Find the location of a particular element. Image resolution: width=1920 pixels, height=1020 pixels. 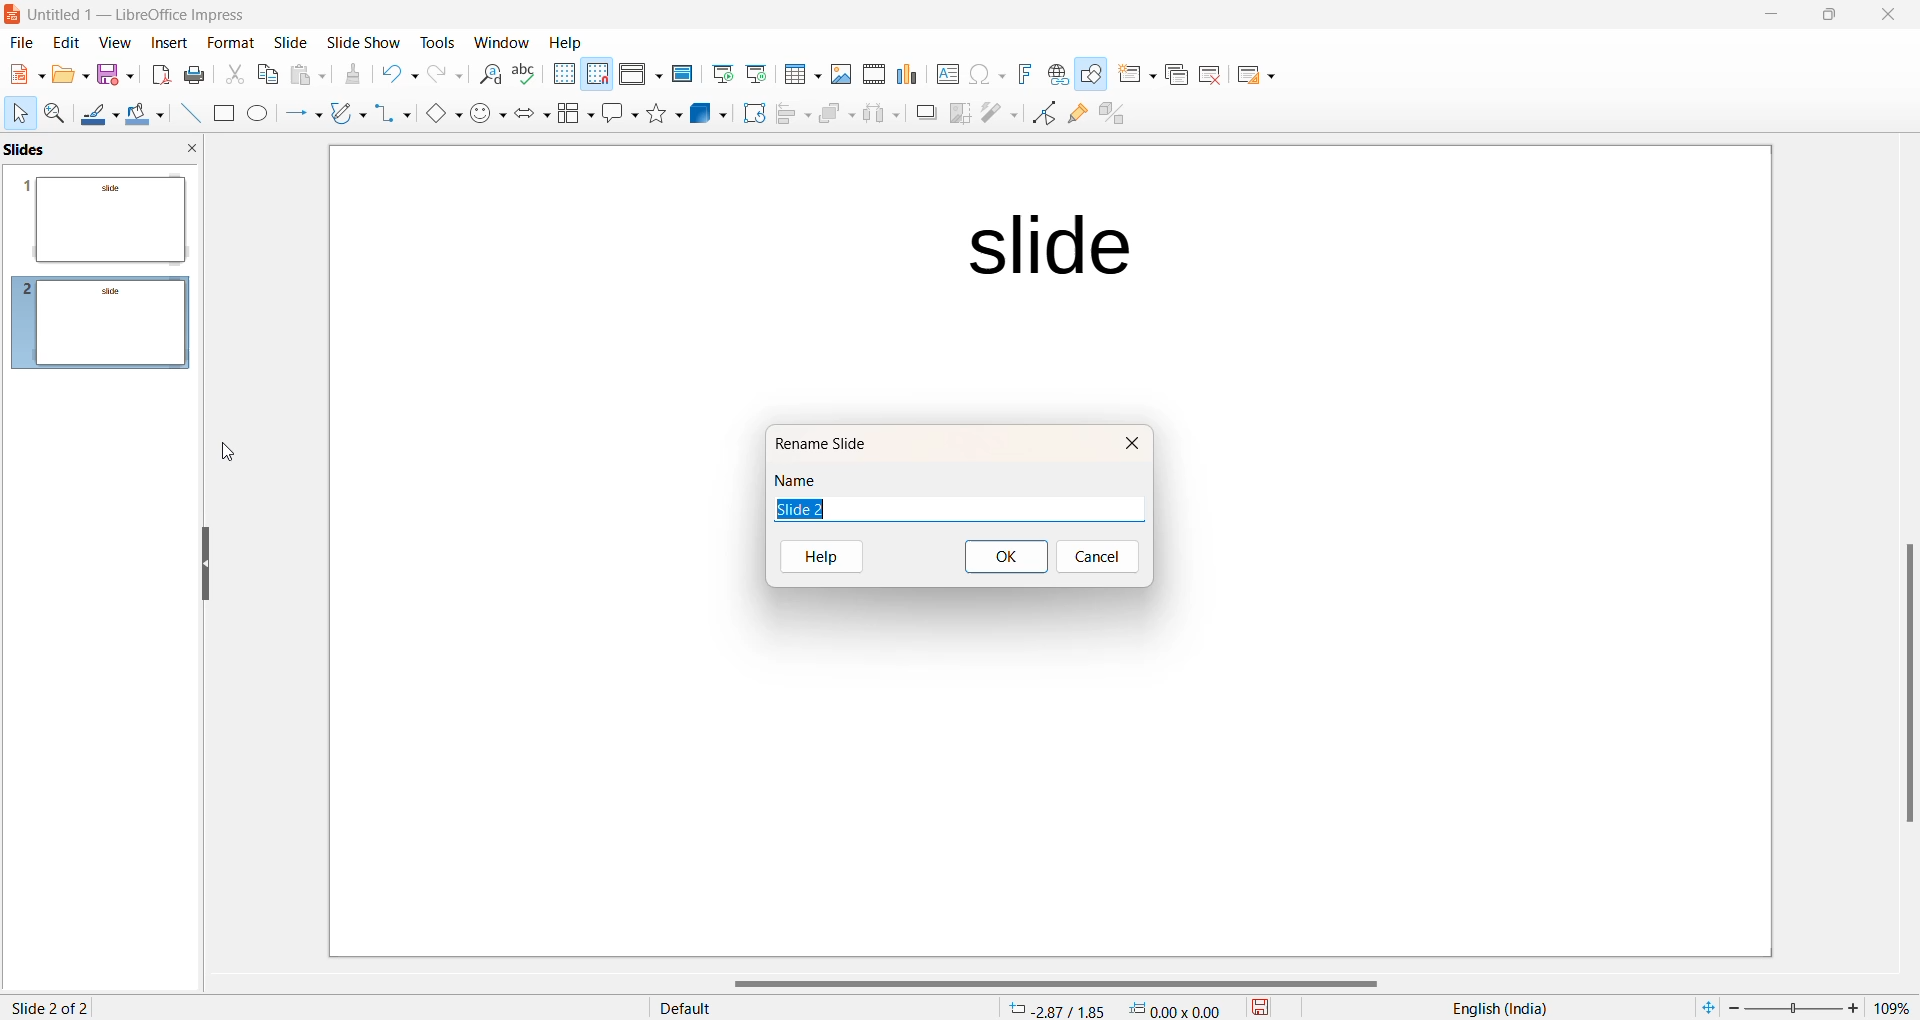

Copy is located at coordinates (265, 76).